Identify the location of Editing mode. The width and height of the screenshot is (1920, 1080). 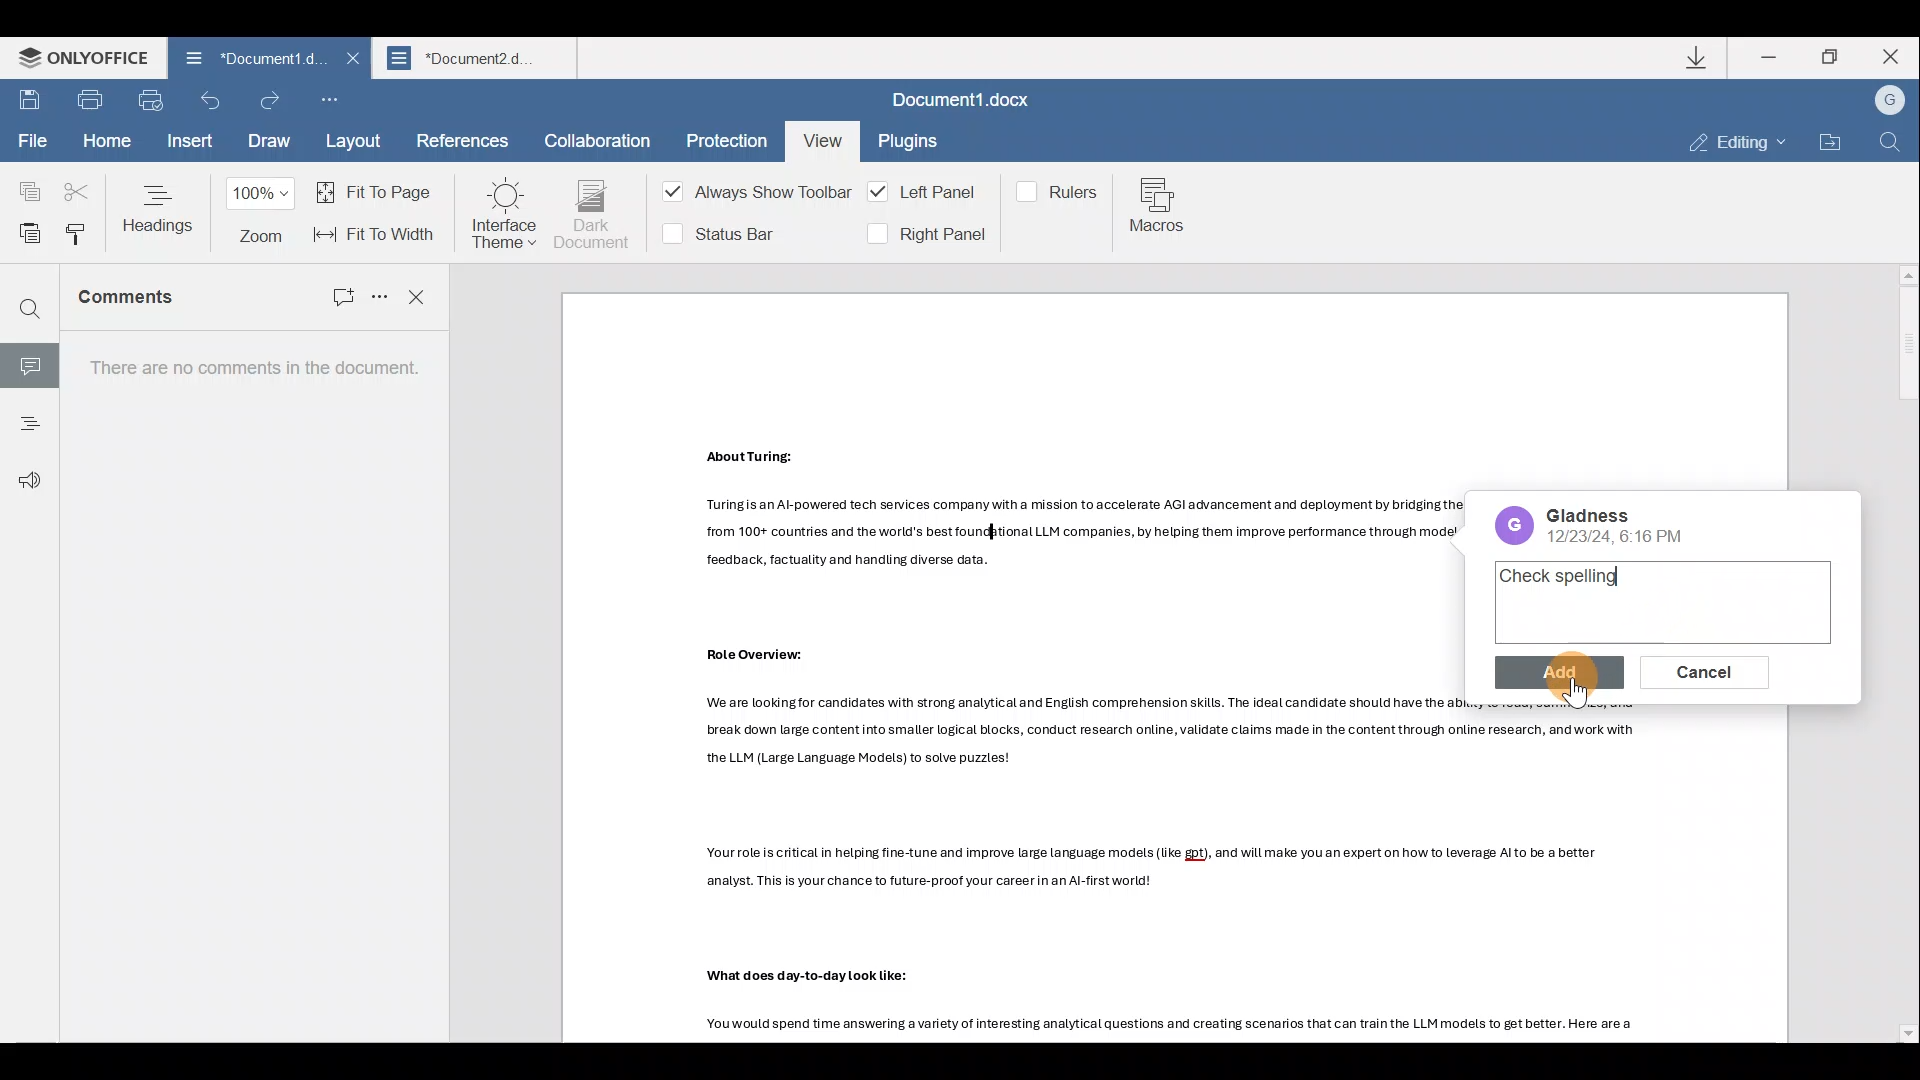
(1738, 144).